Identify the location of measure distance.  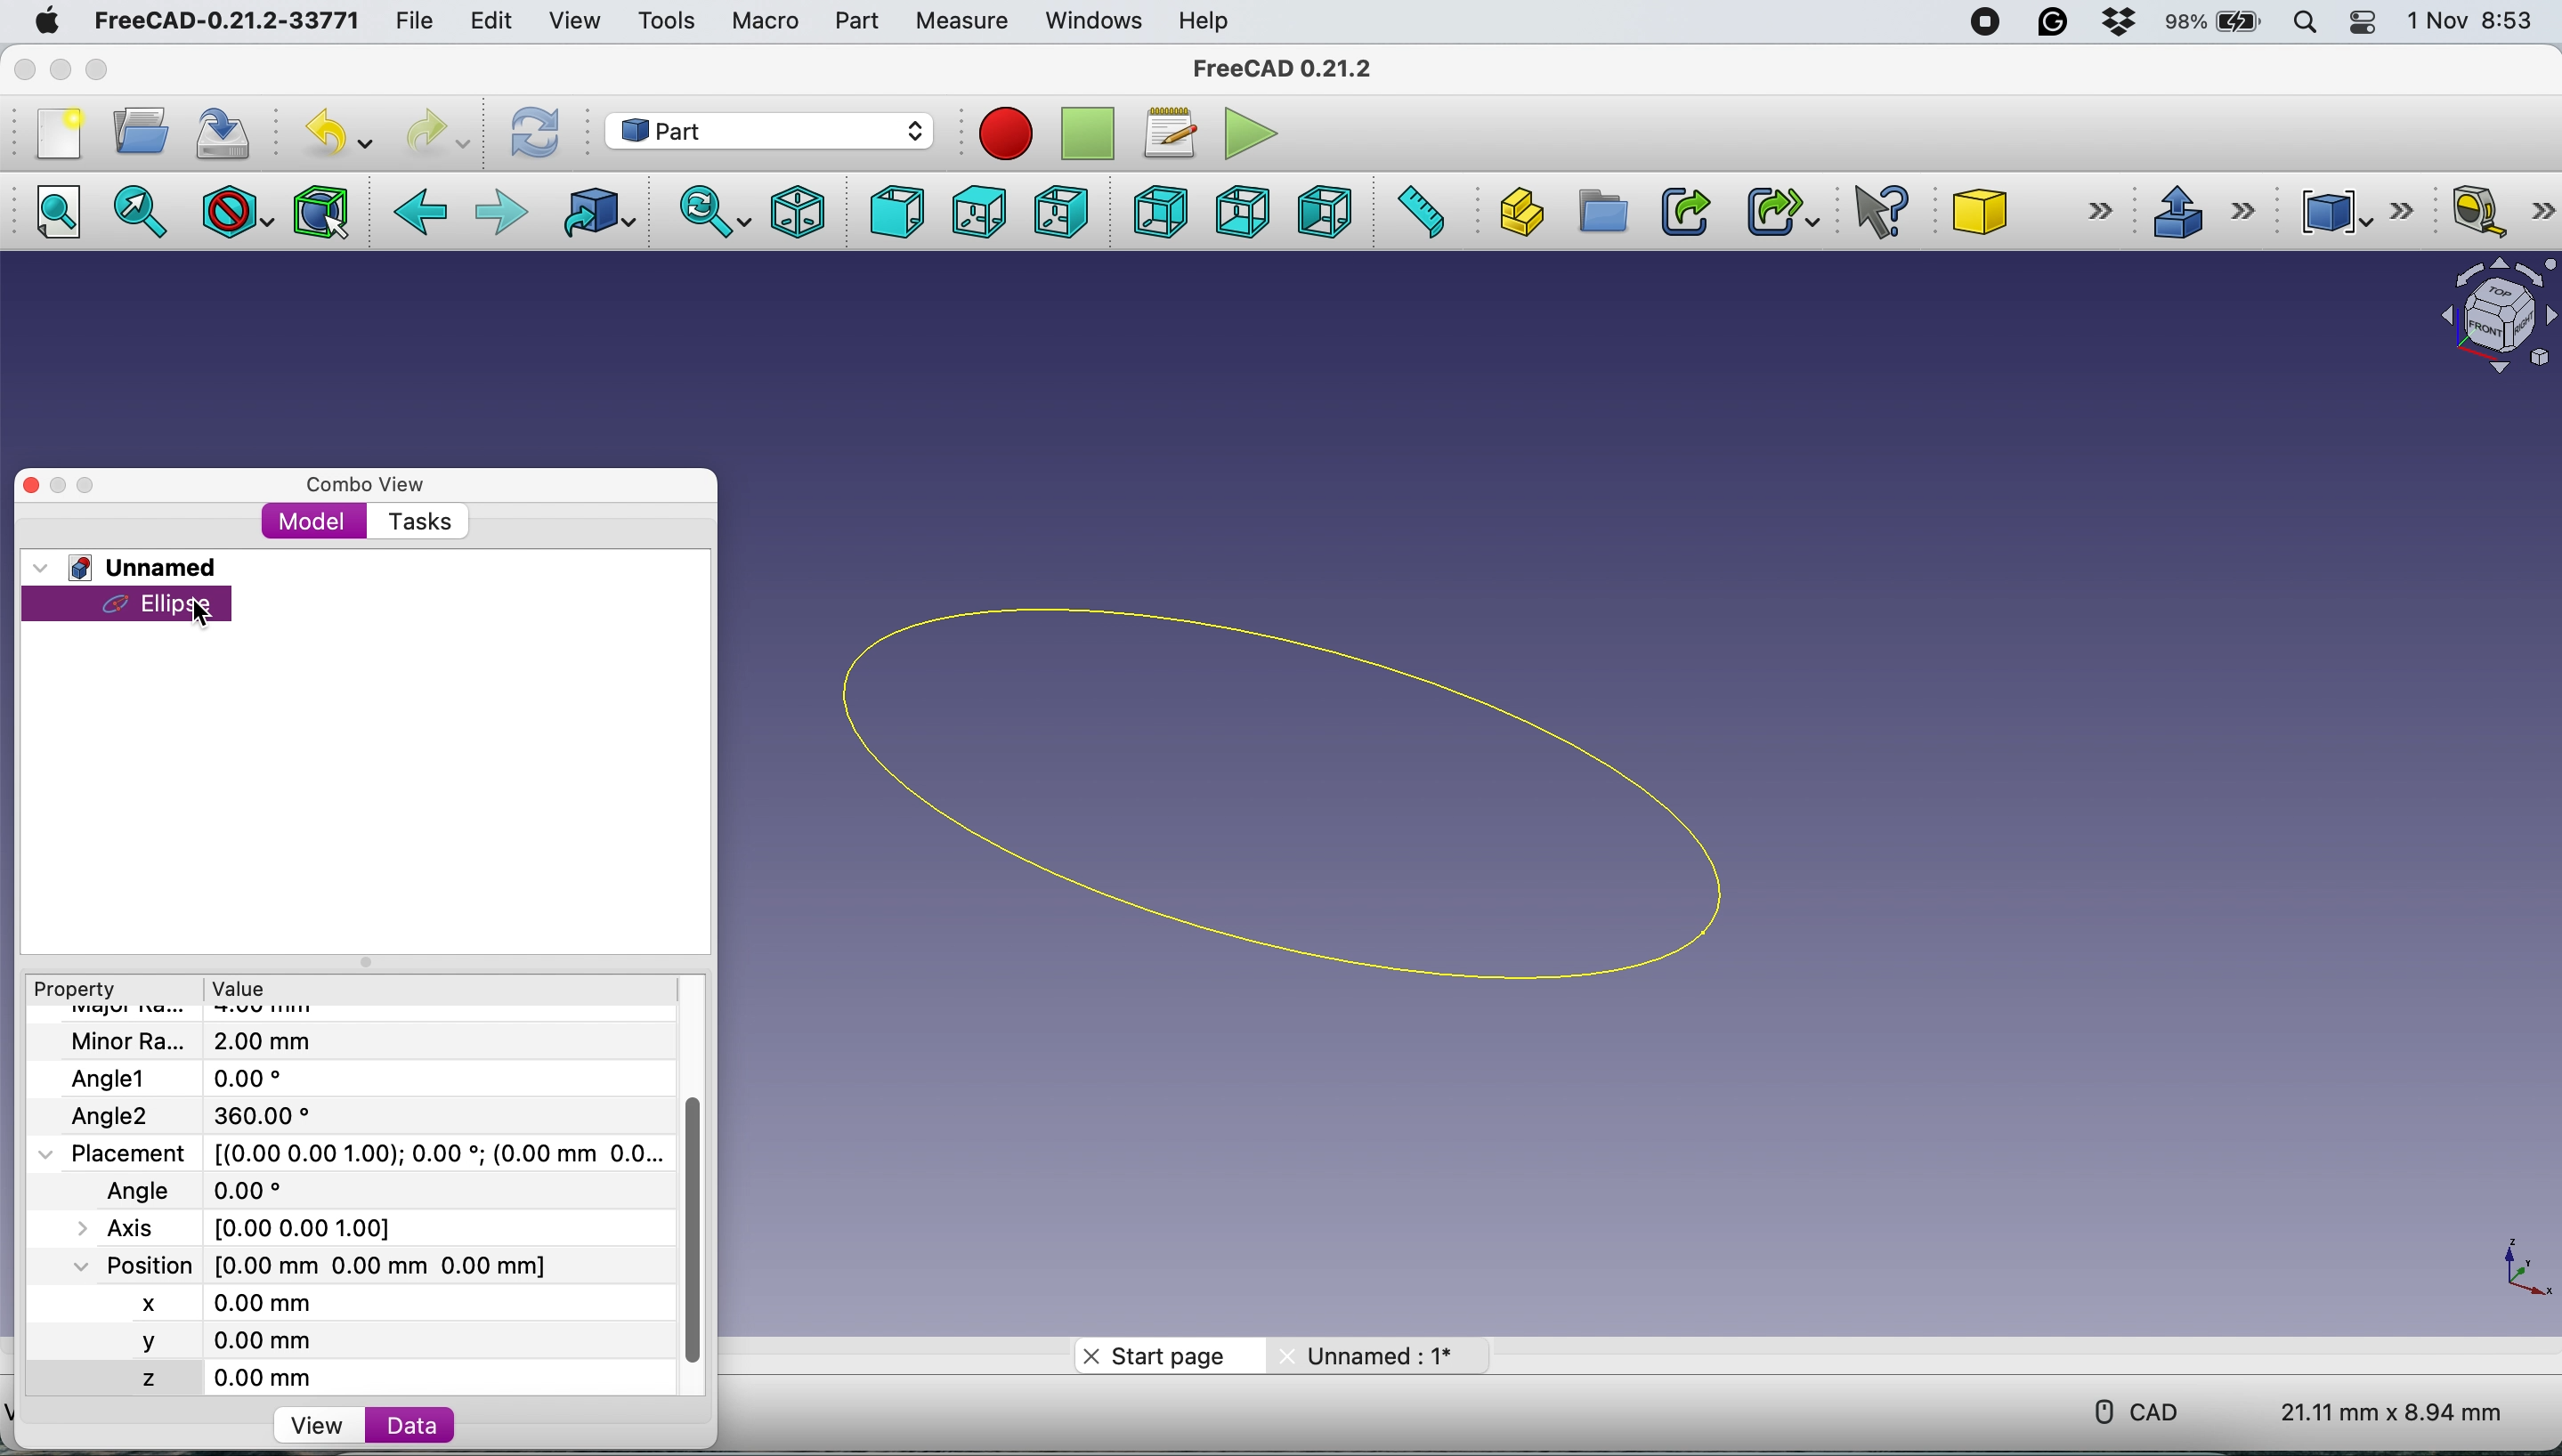
(1411, 213).